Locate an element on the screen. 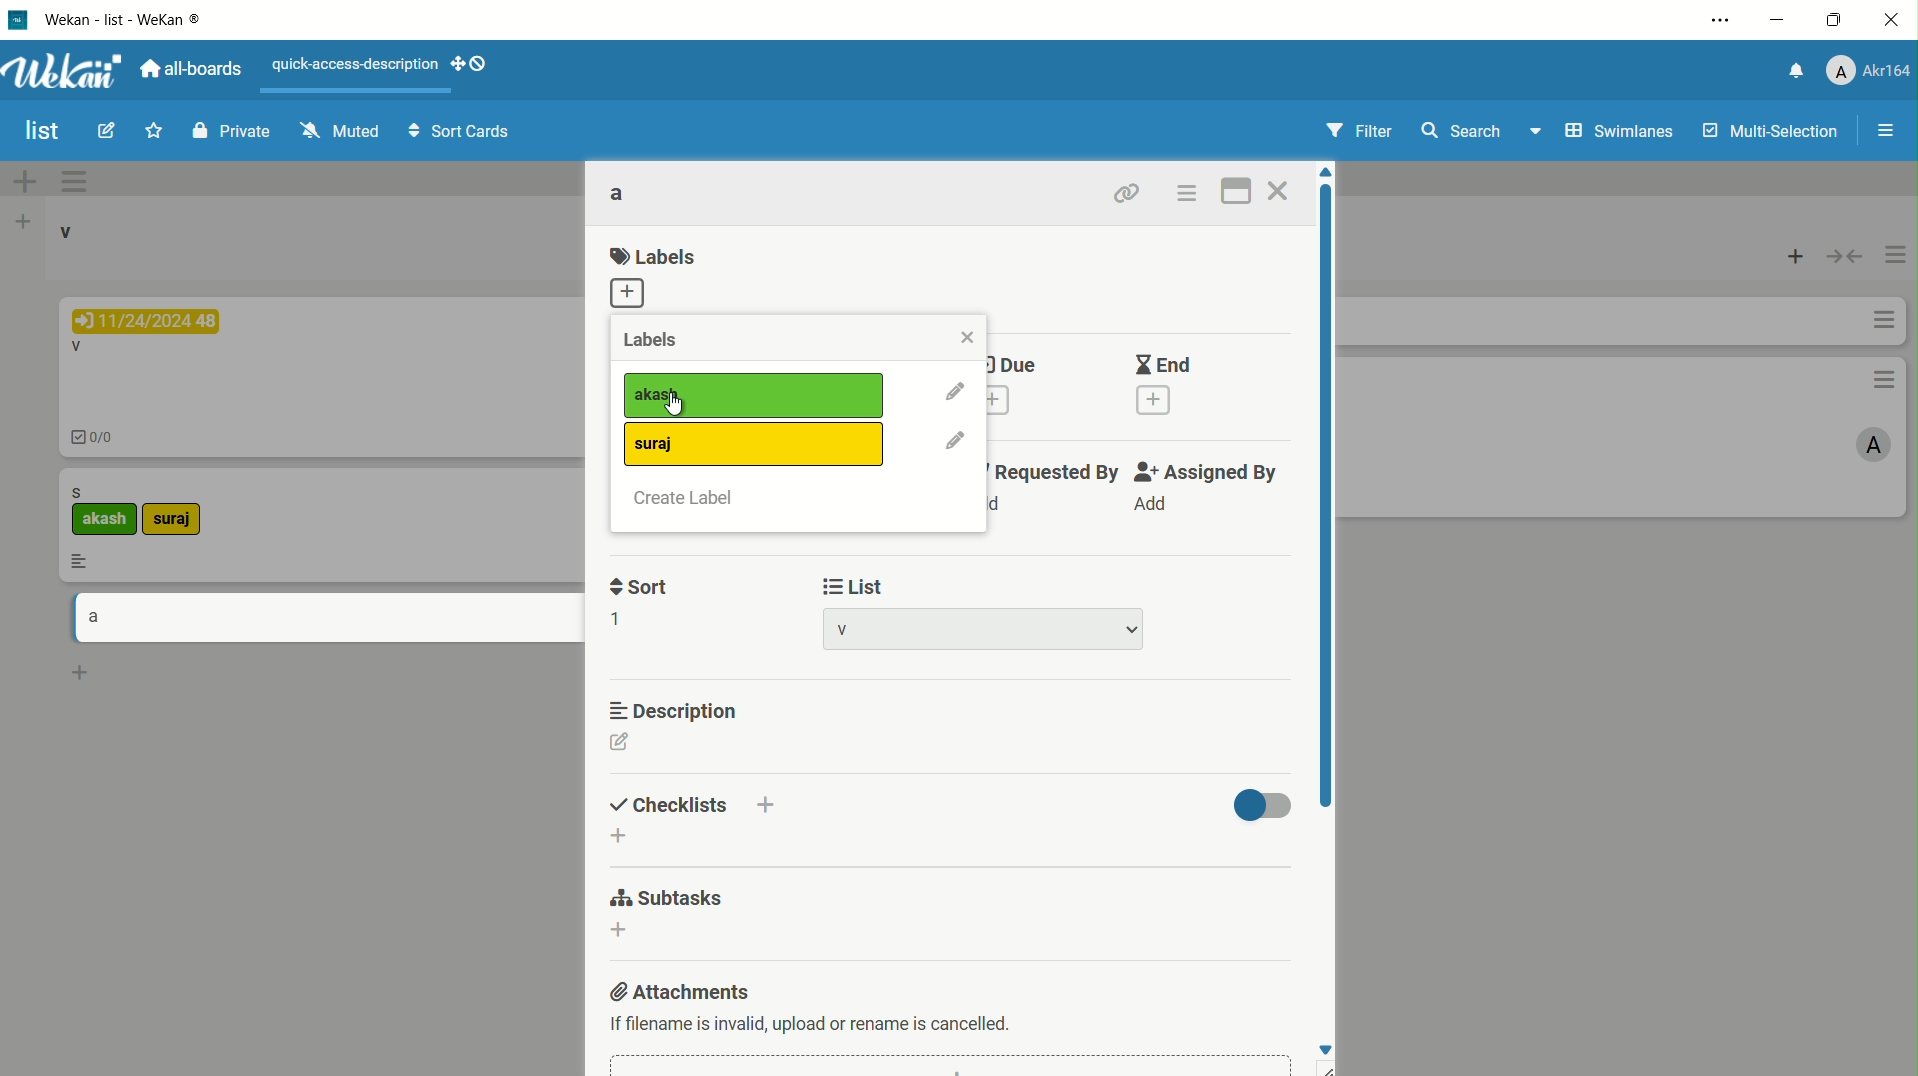  scroll bar is located at coordinates (1324, 495).